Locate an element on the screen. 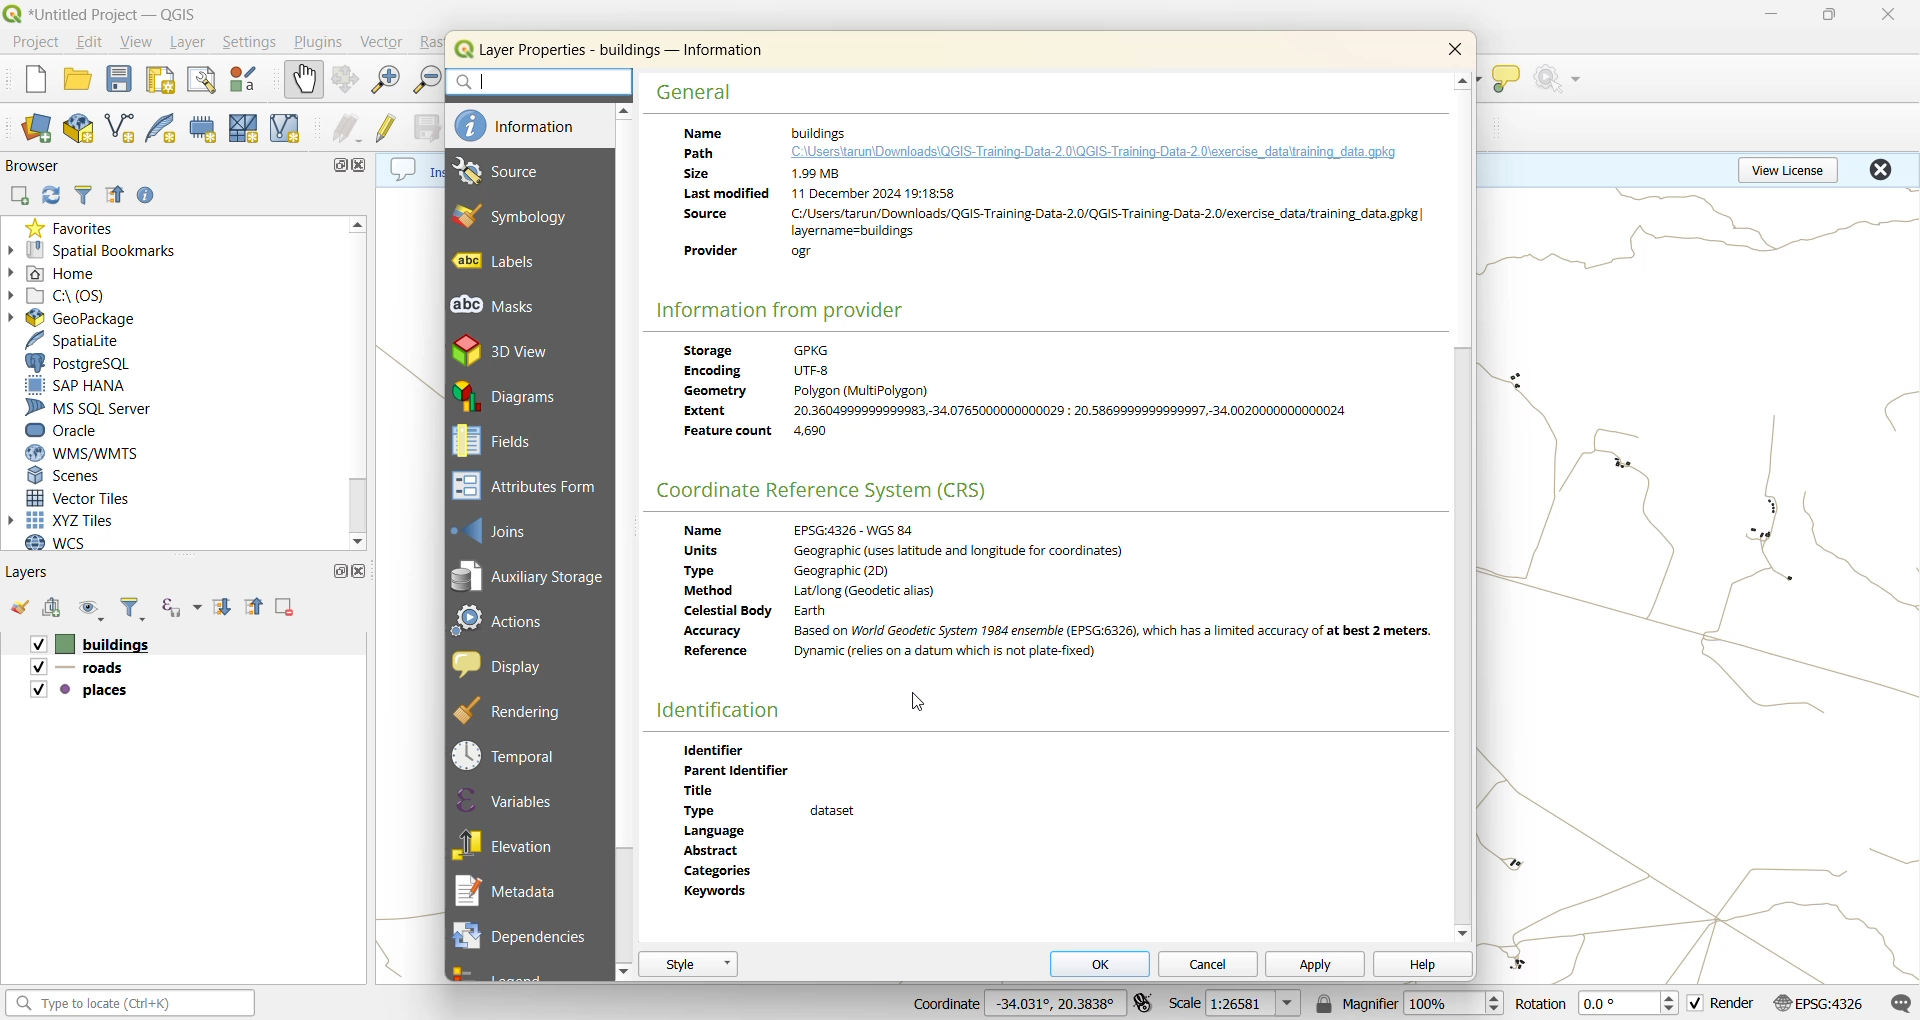 The height and width of the screenshot is (1020, 1920). plugins is located at coordinates (316, 44).